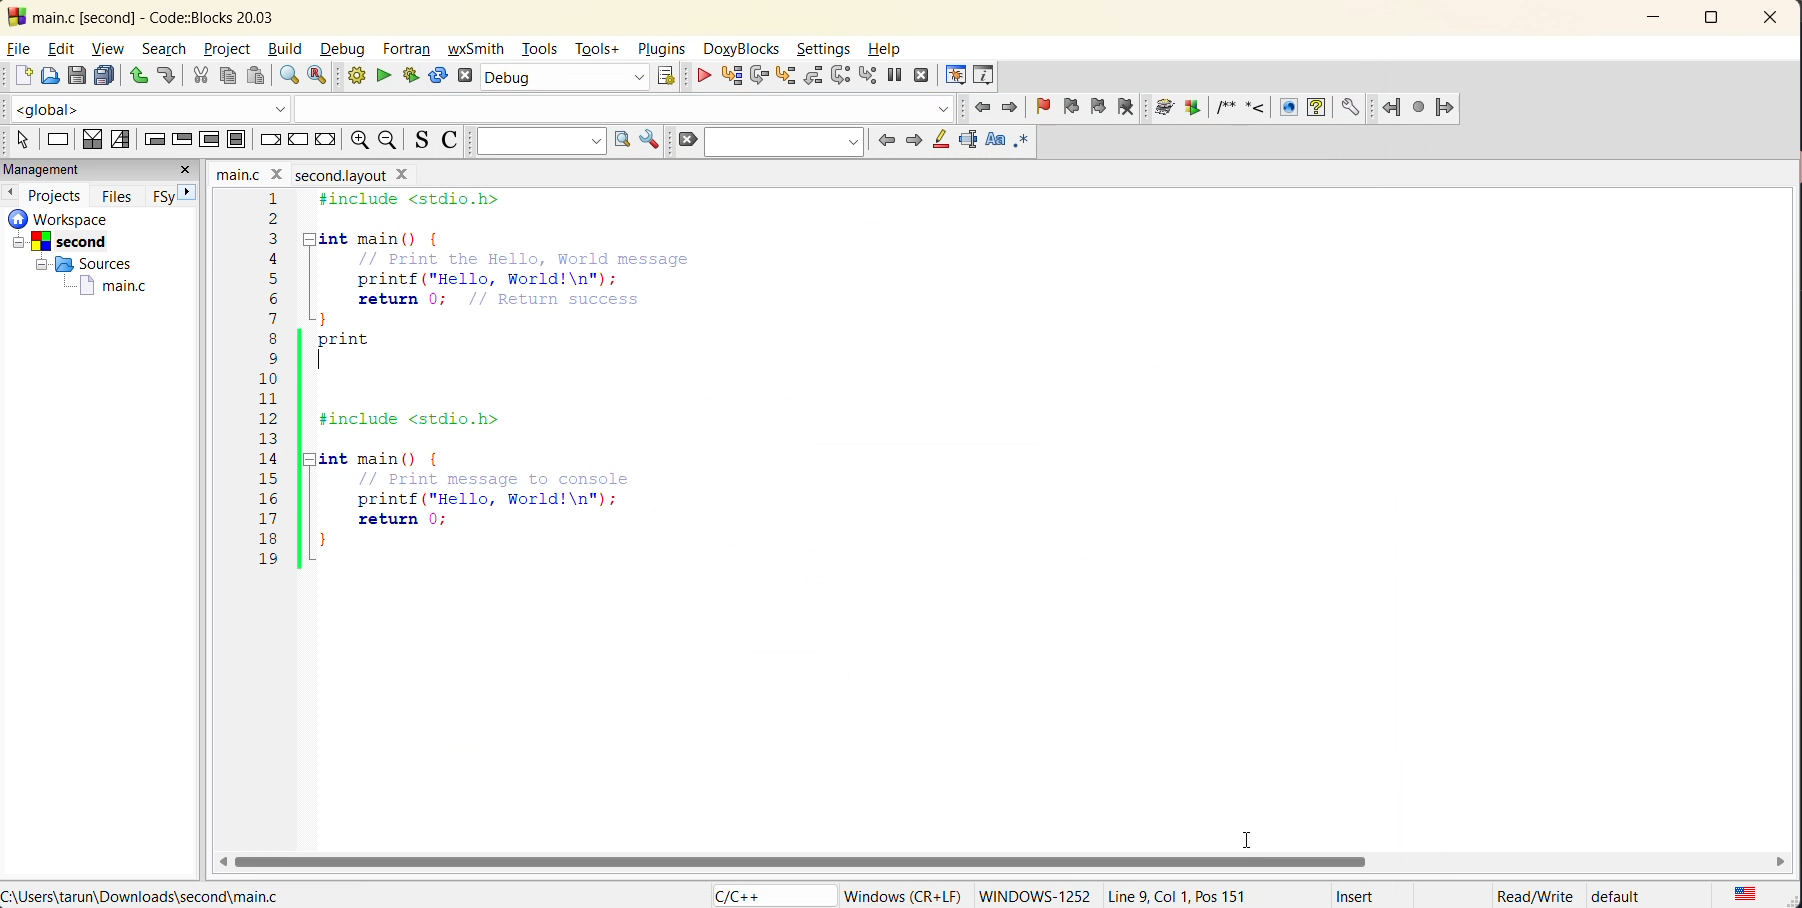 This screenshot has width=1802, height=908. What do you see at coordinates (436, 77) in the screenshot?
I see `rebuild` at bounding box center [436, 77].